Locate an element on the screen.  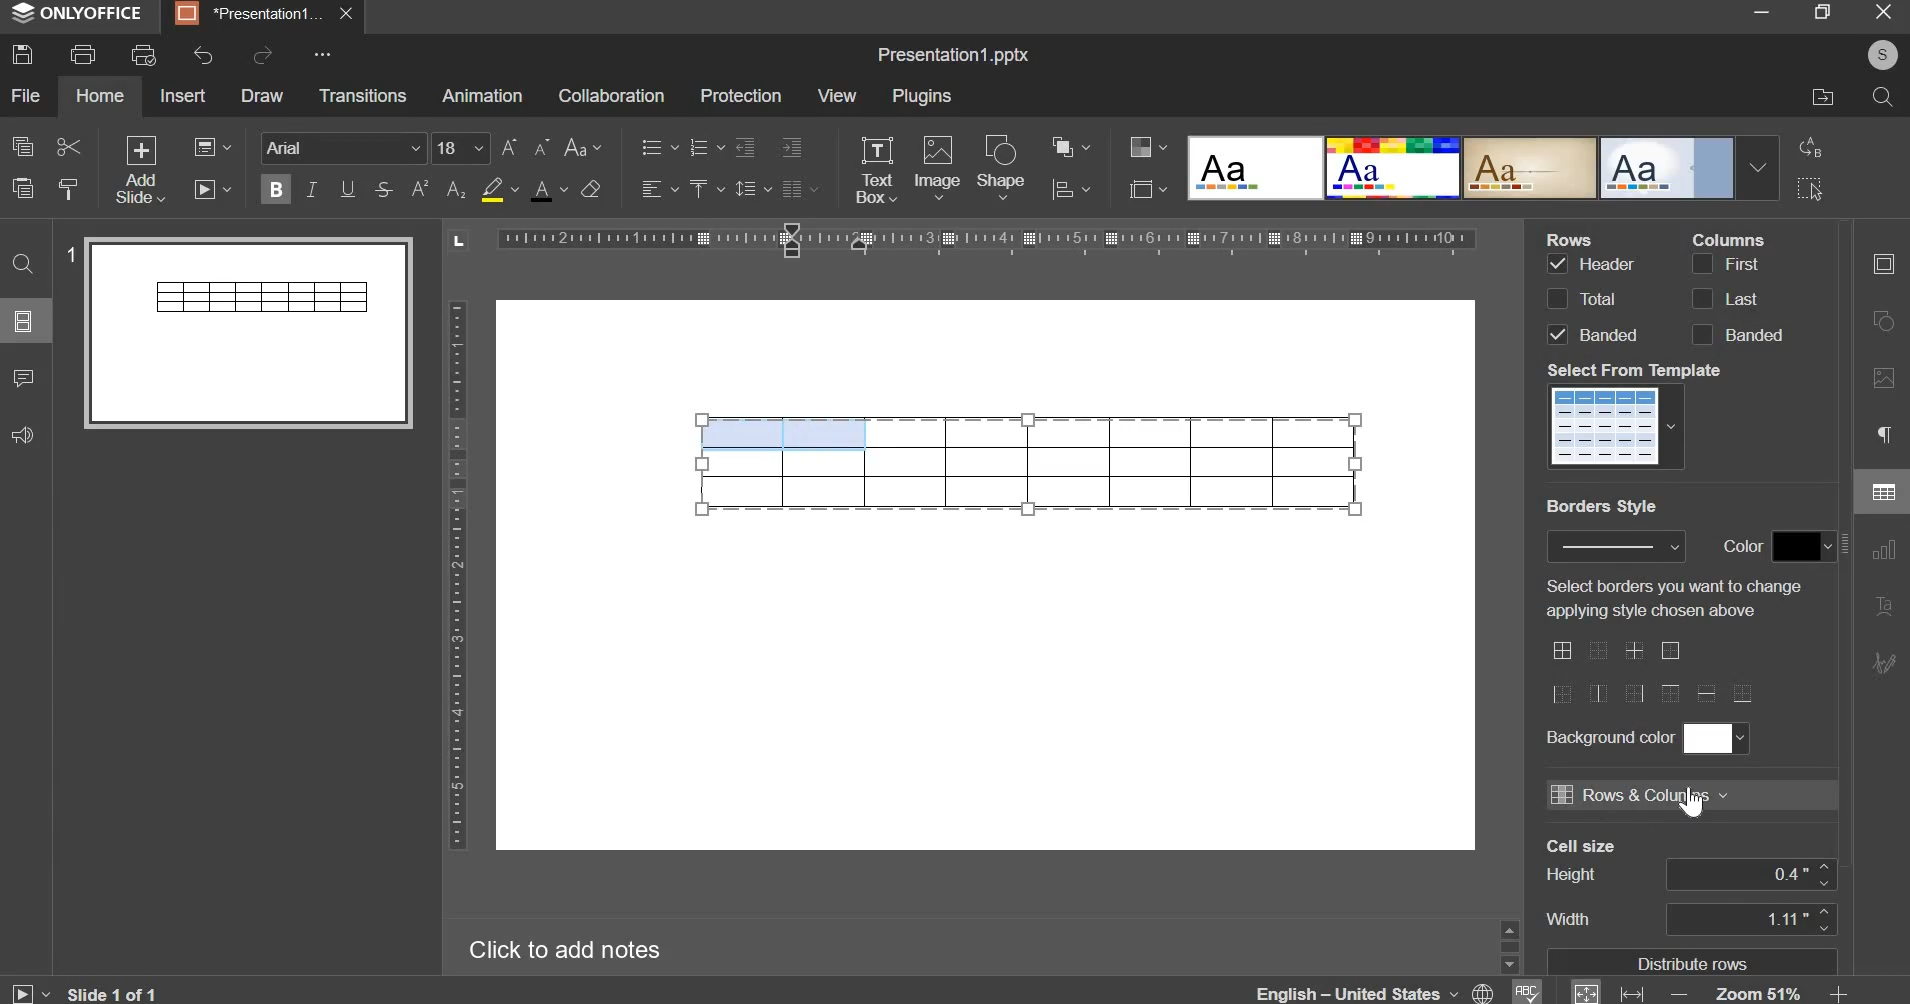
justified is located at coordinates (800, 189).